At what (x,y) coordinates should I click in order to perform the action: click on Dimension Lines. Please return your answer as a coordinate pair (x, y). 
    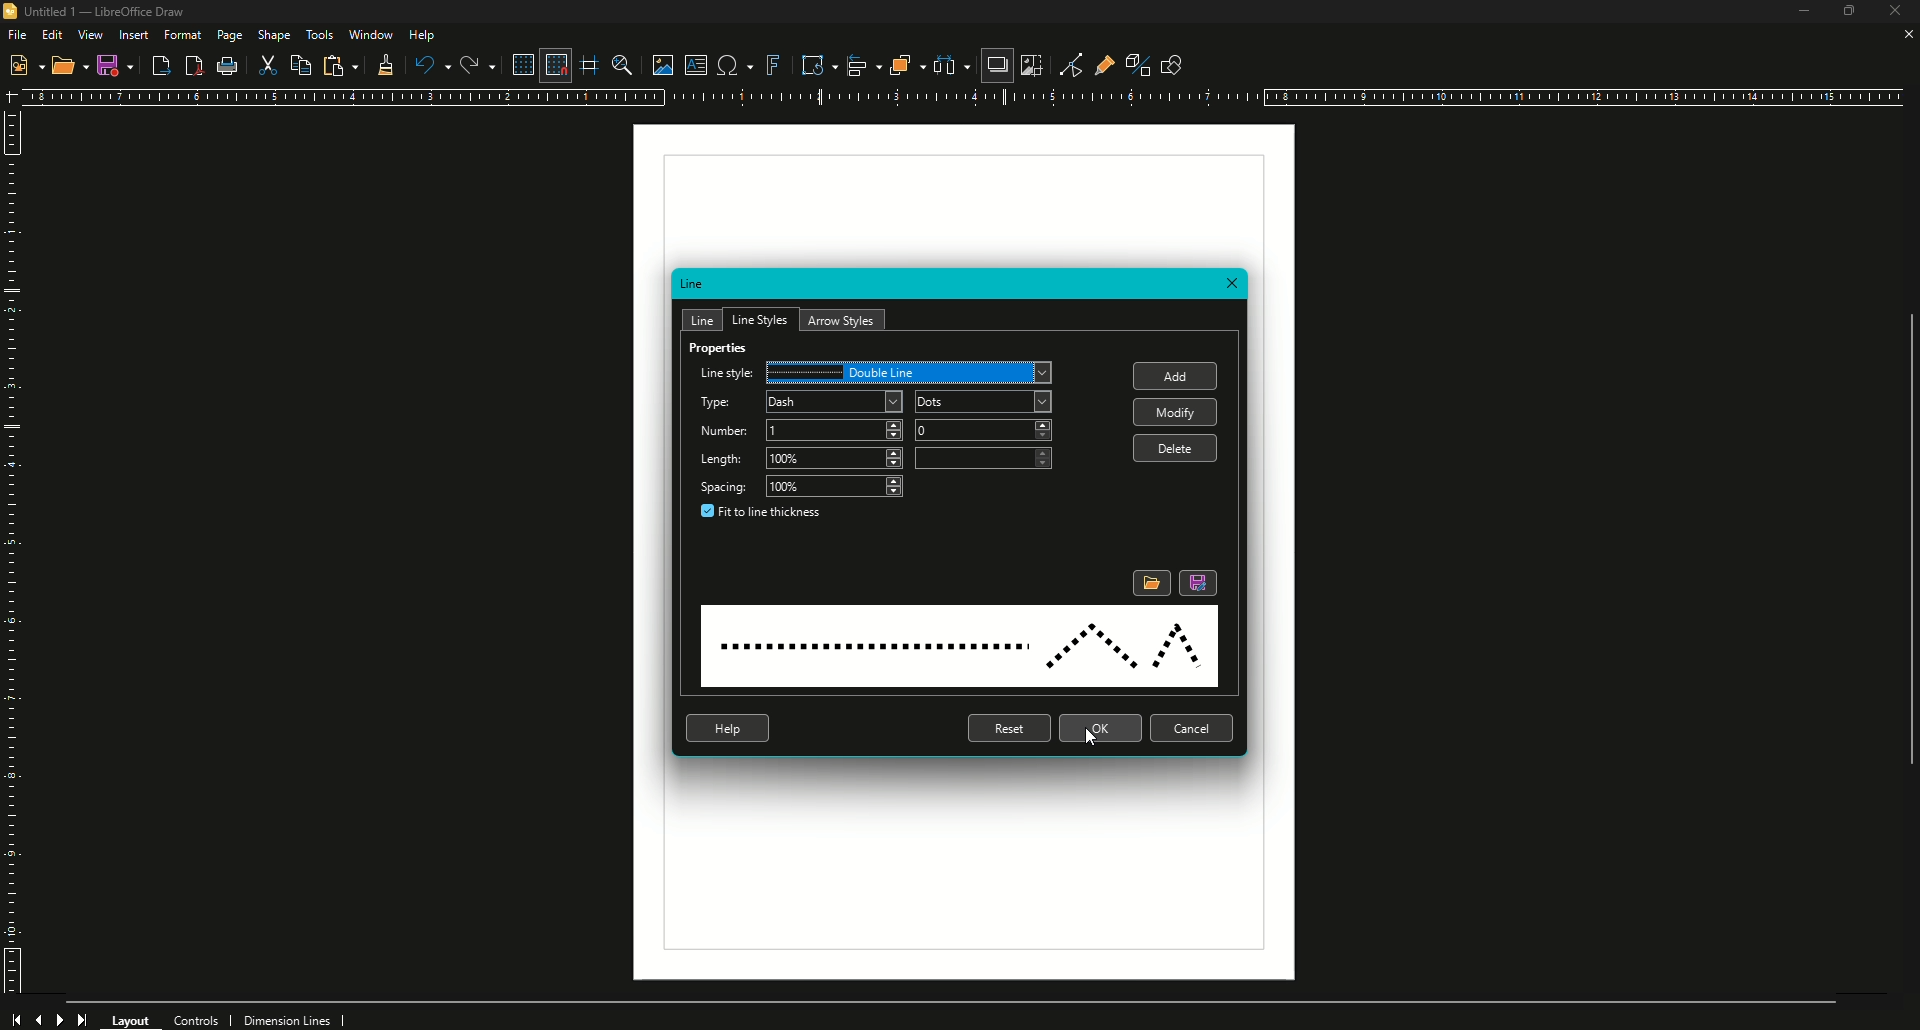
    Looking at the image, I should click on (295, 1019).